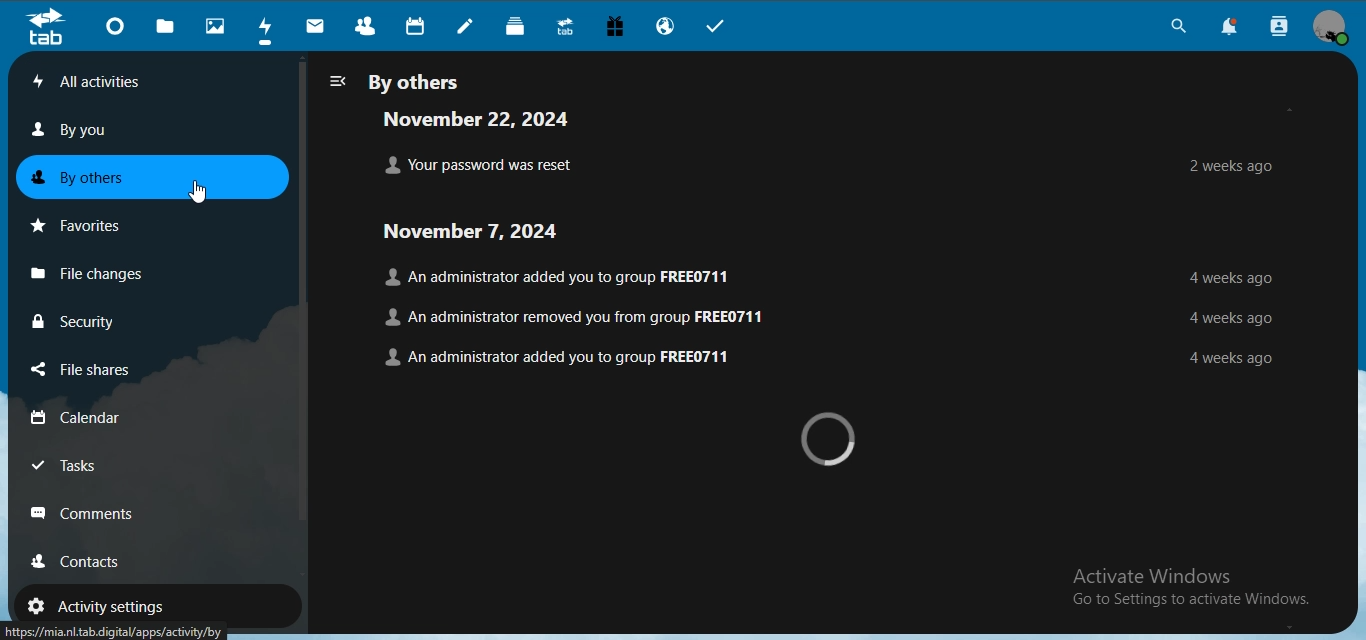 The height and width of the screenshot is (640, 1366). I want to click on file changes, so click(100, 271).